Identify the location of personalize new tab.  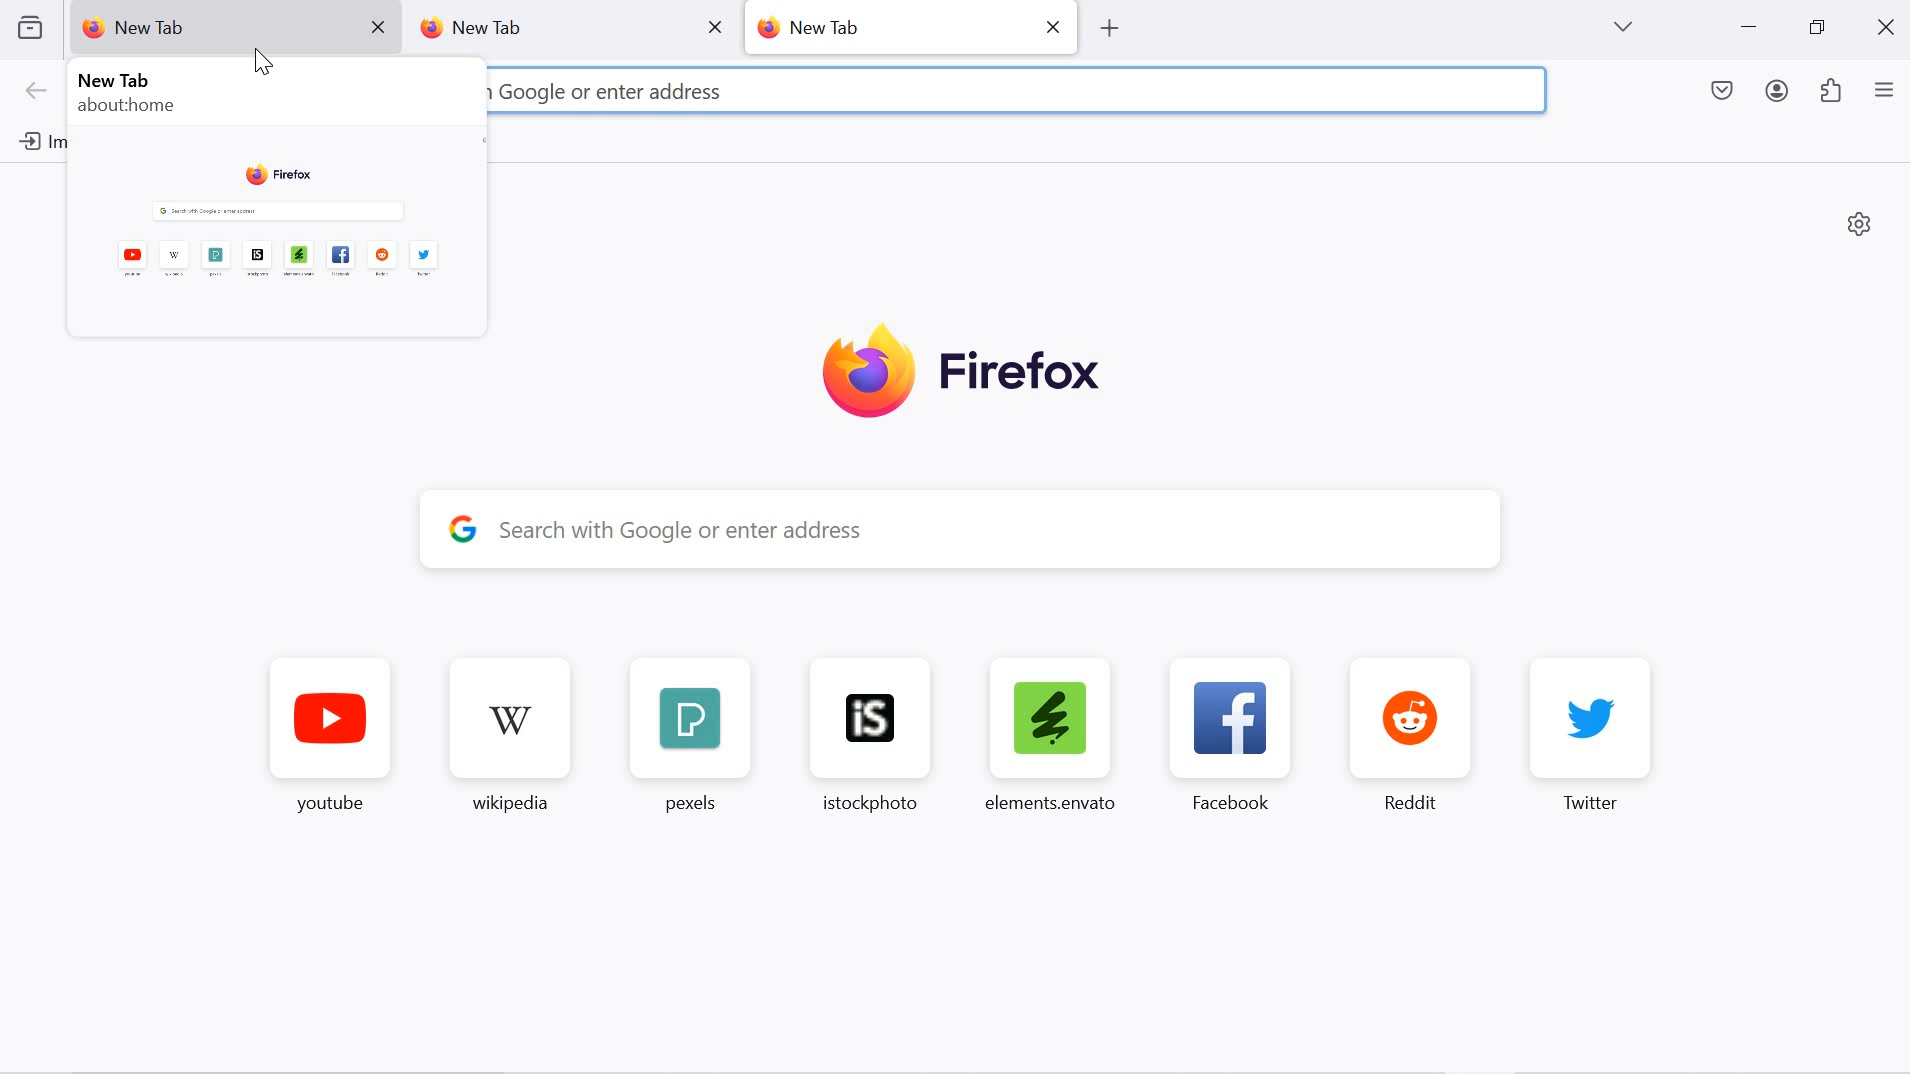
(1860, 223).